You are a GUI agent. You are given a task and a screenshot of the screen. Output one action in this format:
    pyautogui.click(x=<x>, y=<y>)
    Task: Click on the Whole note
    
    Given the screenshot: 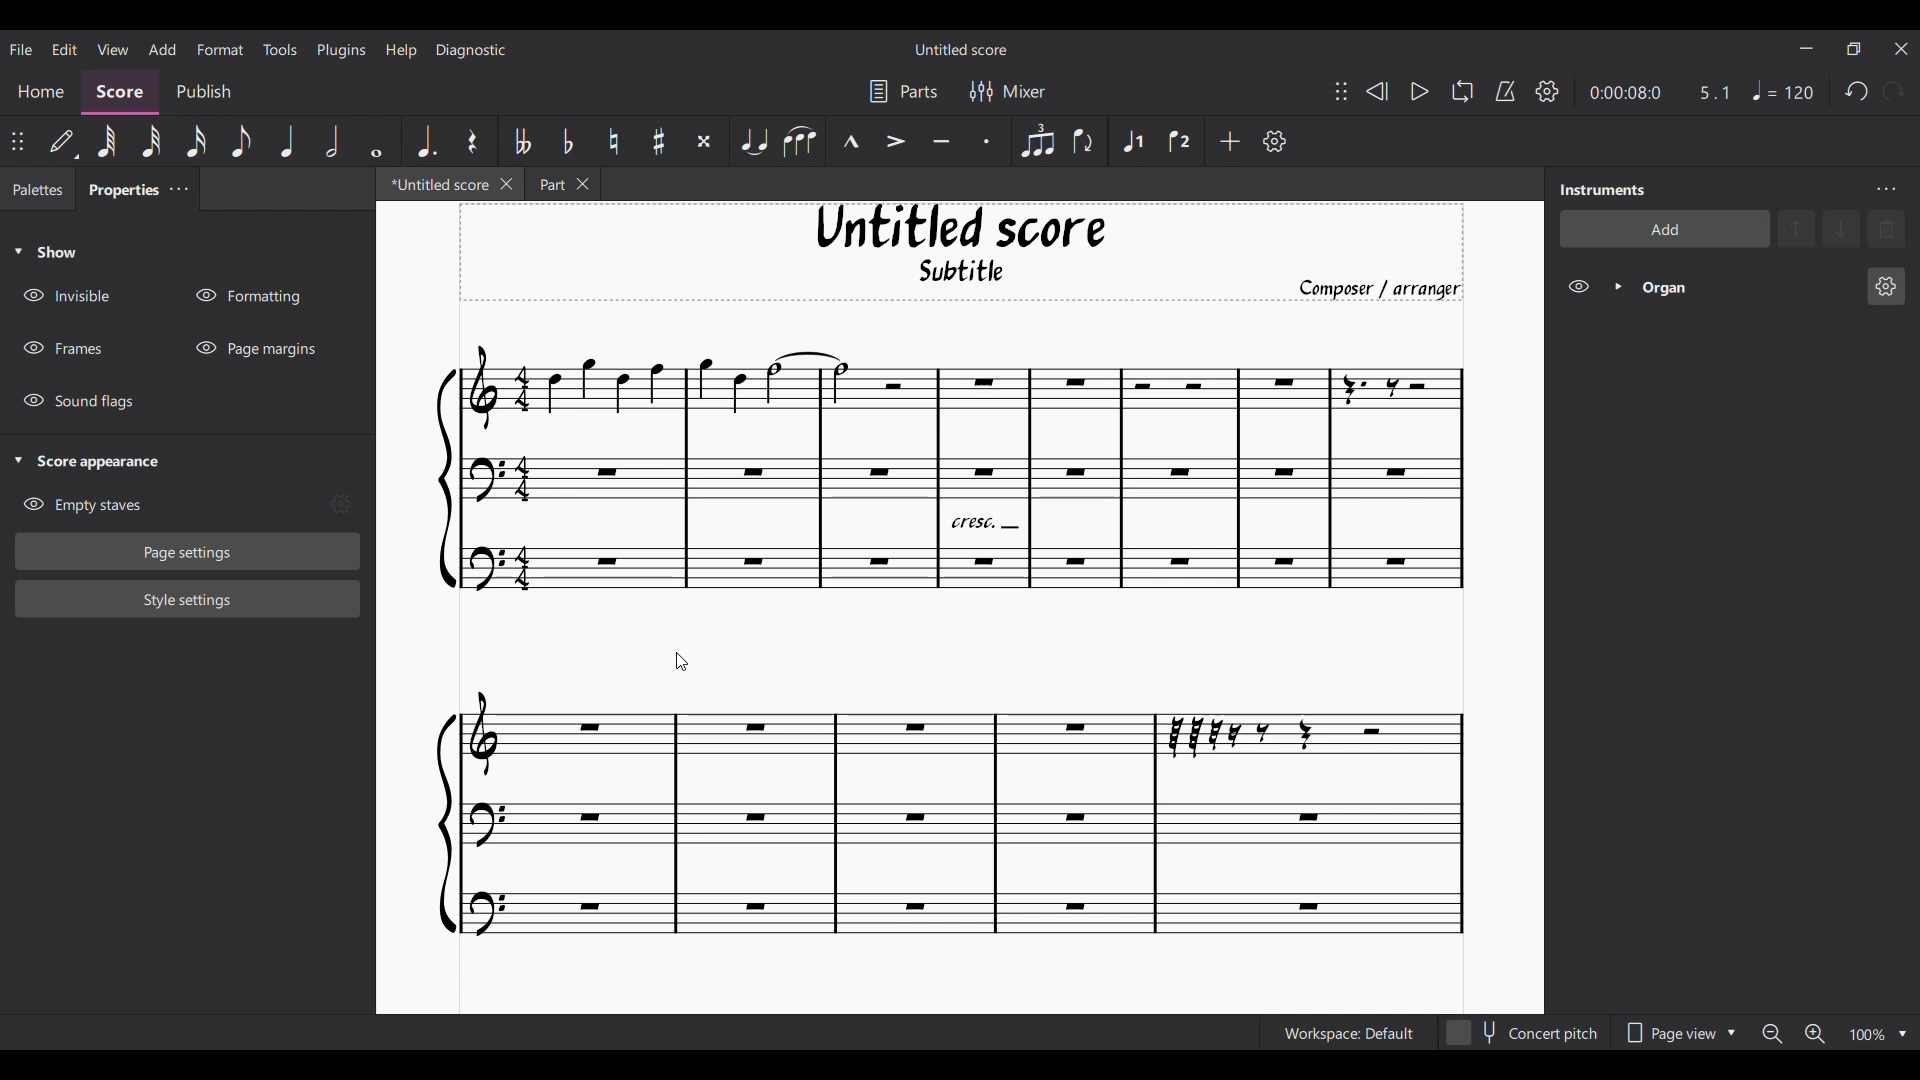 What is the action you would take?
    pyautogui.click(x=378, y=140)
    